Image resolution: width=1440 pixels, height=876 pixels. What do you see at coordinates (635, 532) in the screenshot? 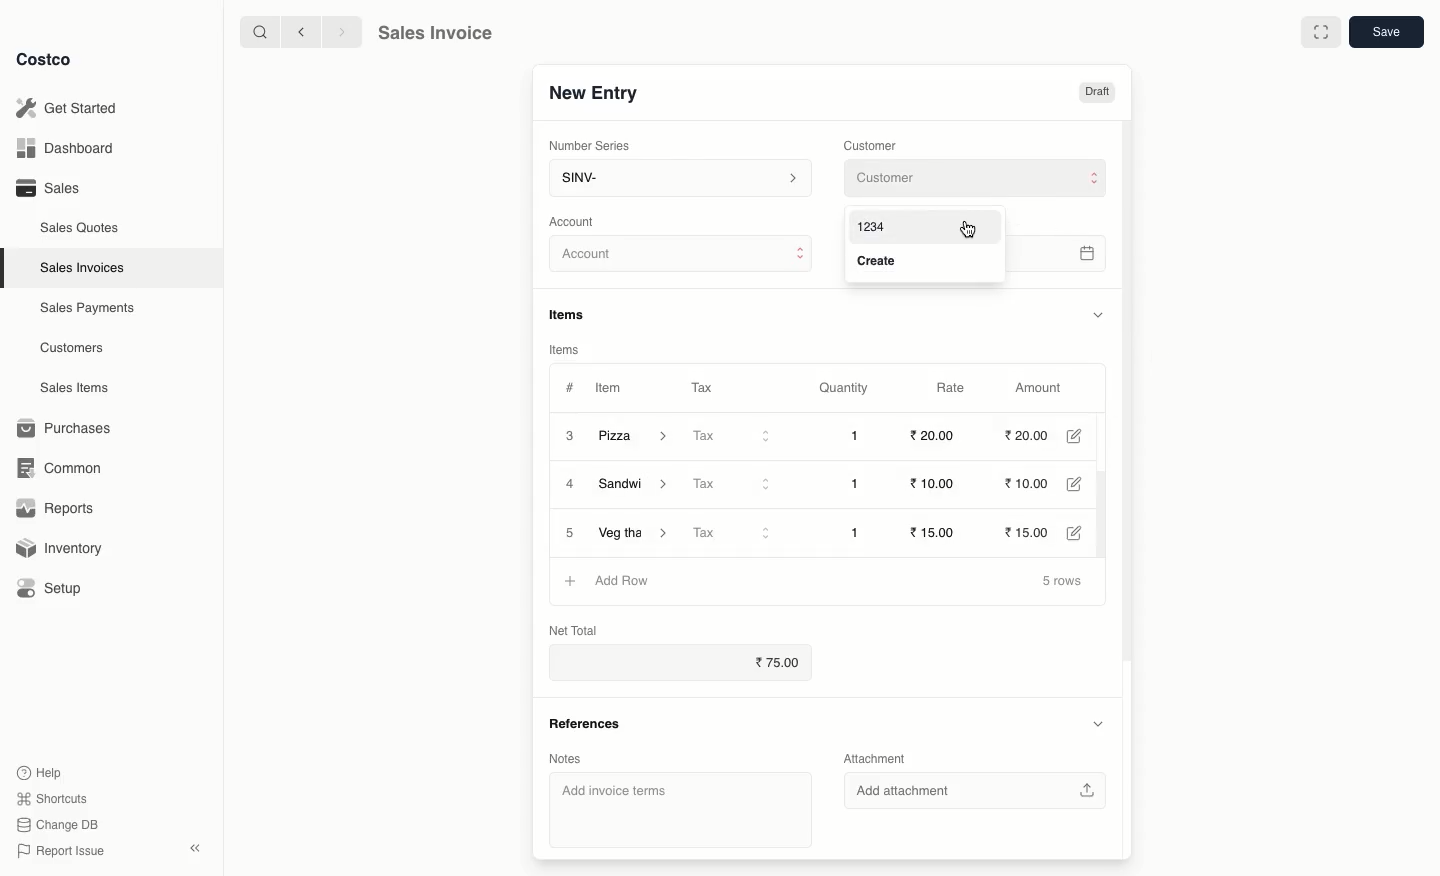
I see `Veg Thali` at bounding box center [635, 532].